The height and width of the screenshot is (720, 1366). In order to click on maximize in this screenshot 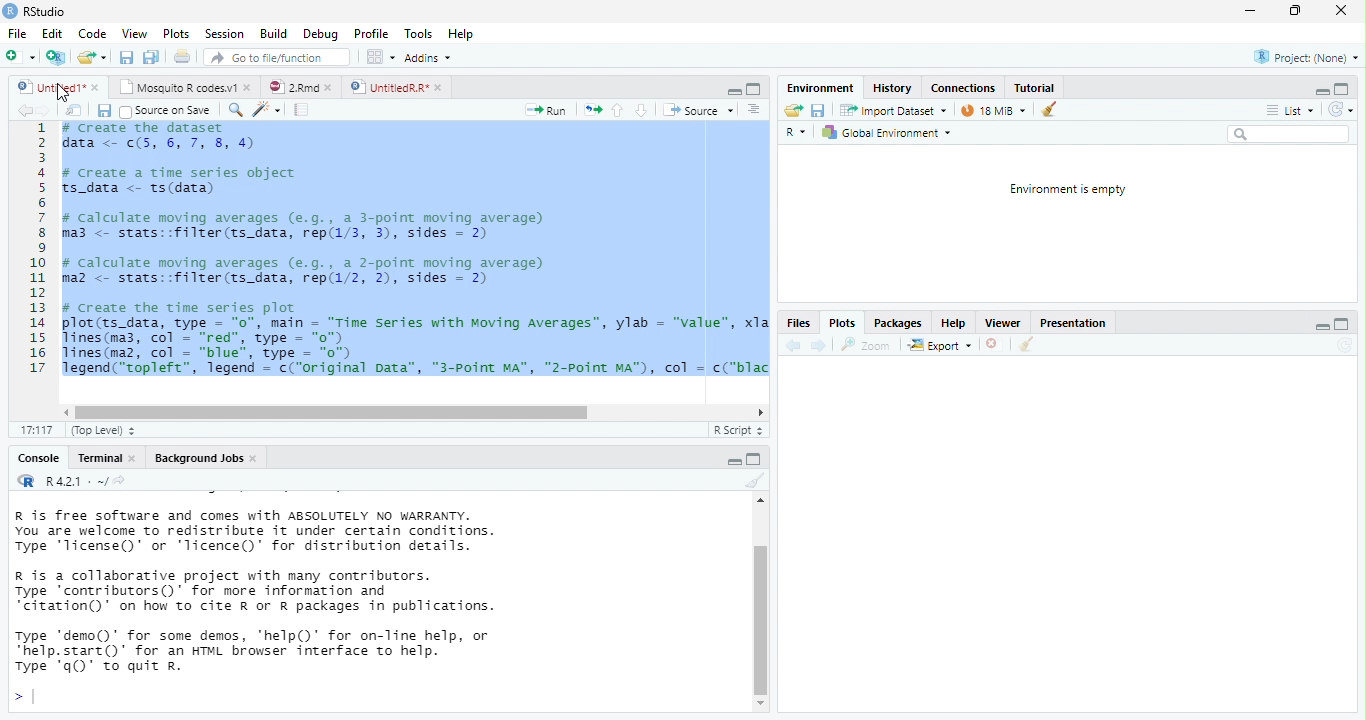, I will do `click(1342, 88)`.